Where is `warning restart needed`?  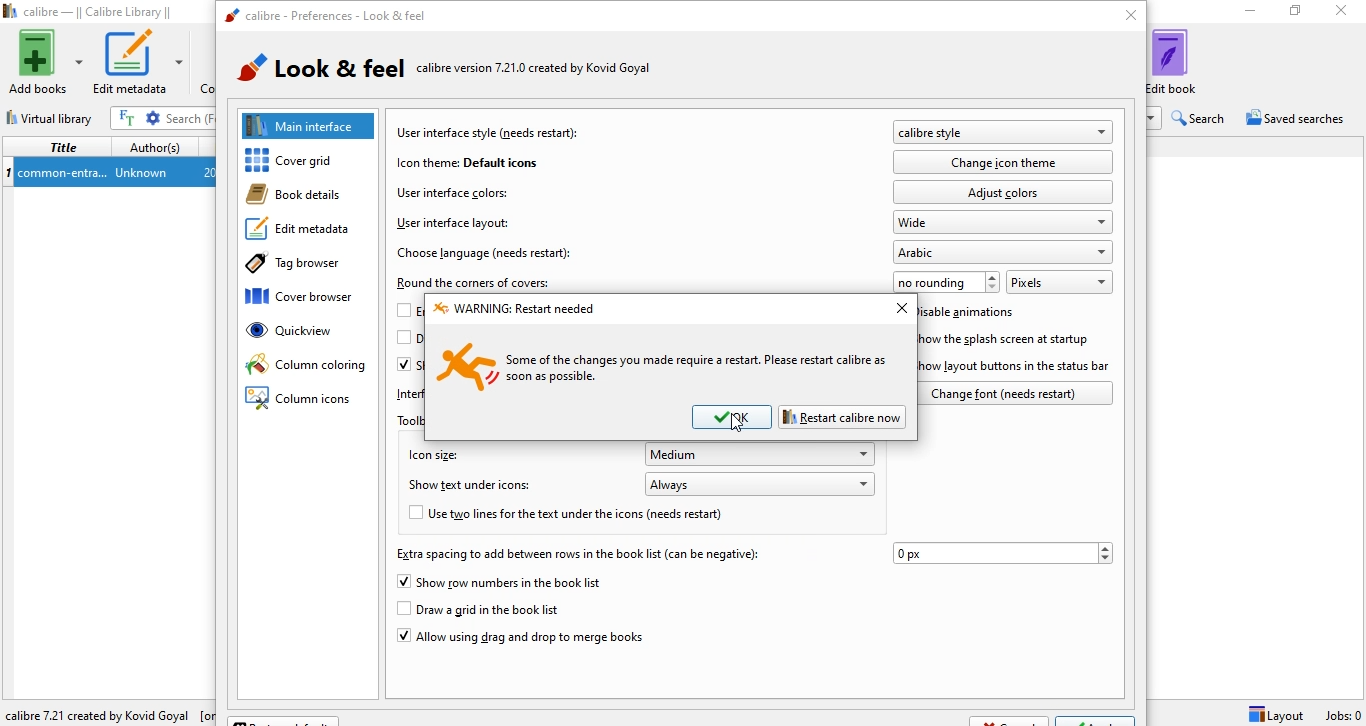
warning restart needed is located at coordinates (515, 309).